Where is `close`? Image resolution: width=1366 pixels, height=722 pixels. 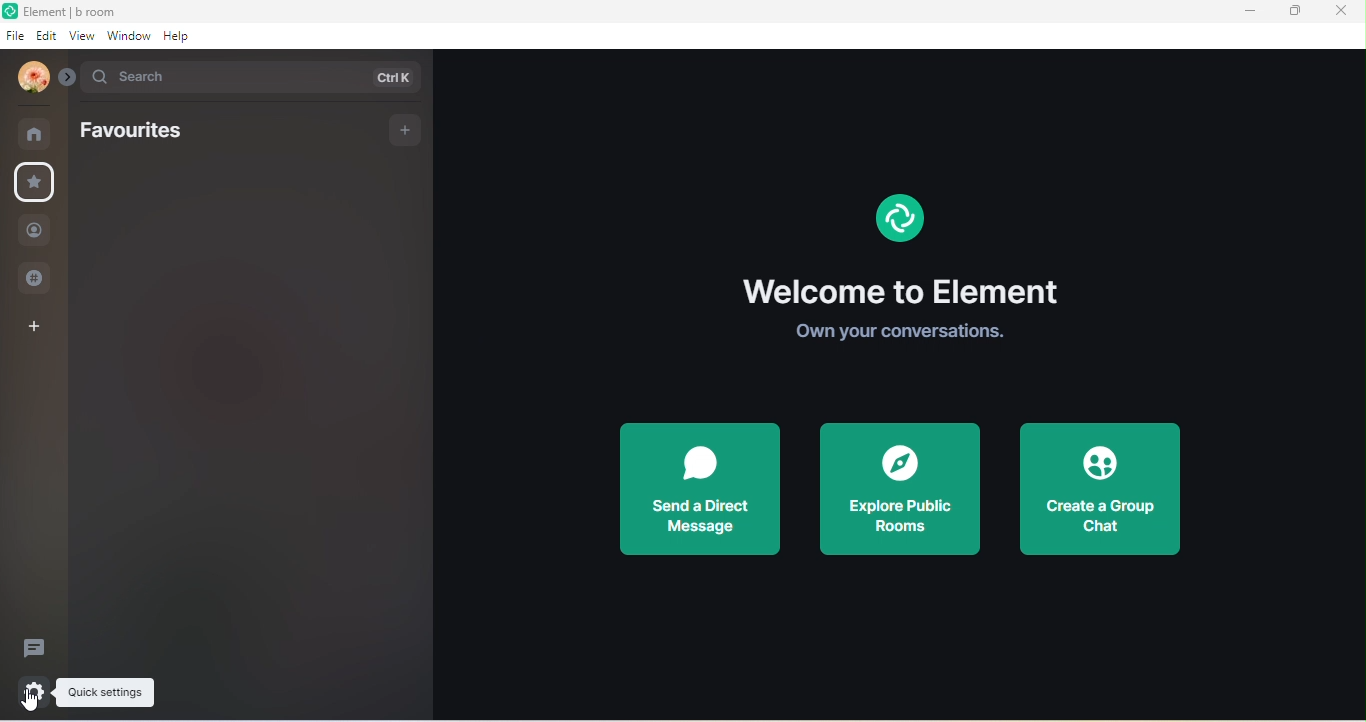 close is located at coordinates (1341, 13).